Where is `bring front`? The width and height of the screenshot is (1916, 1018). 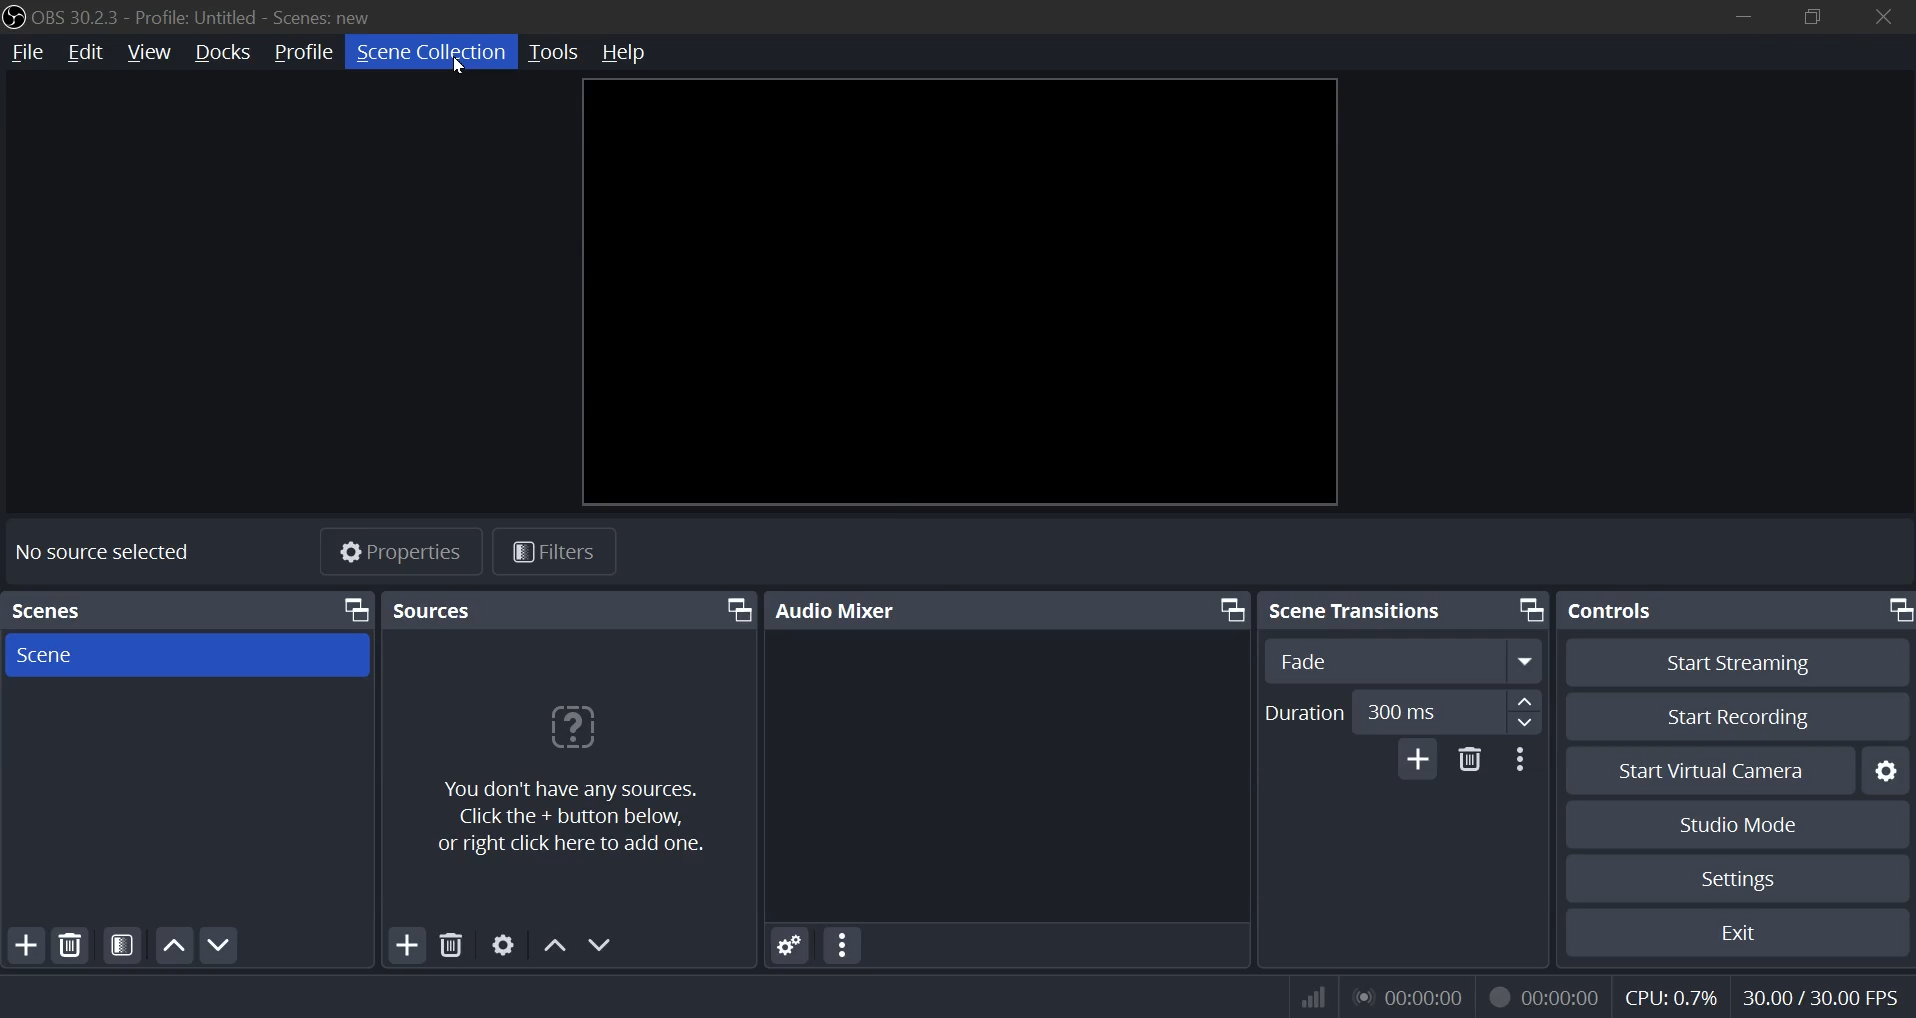
bring front is located at coordinates (1229, 609).